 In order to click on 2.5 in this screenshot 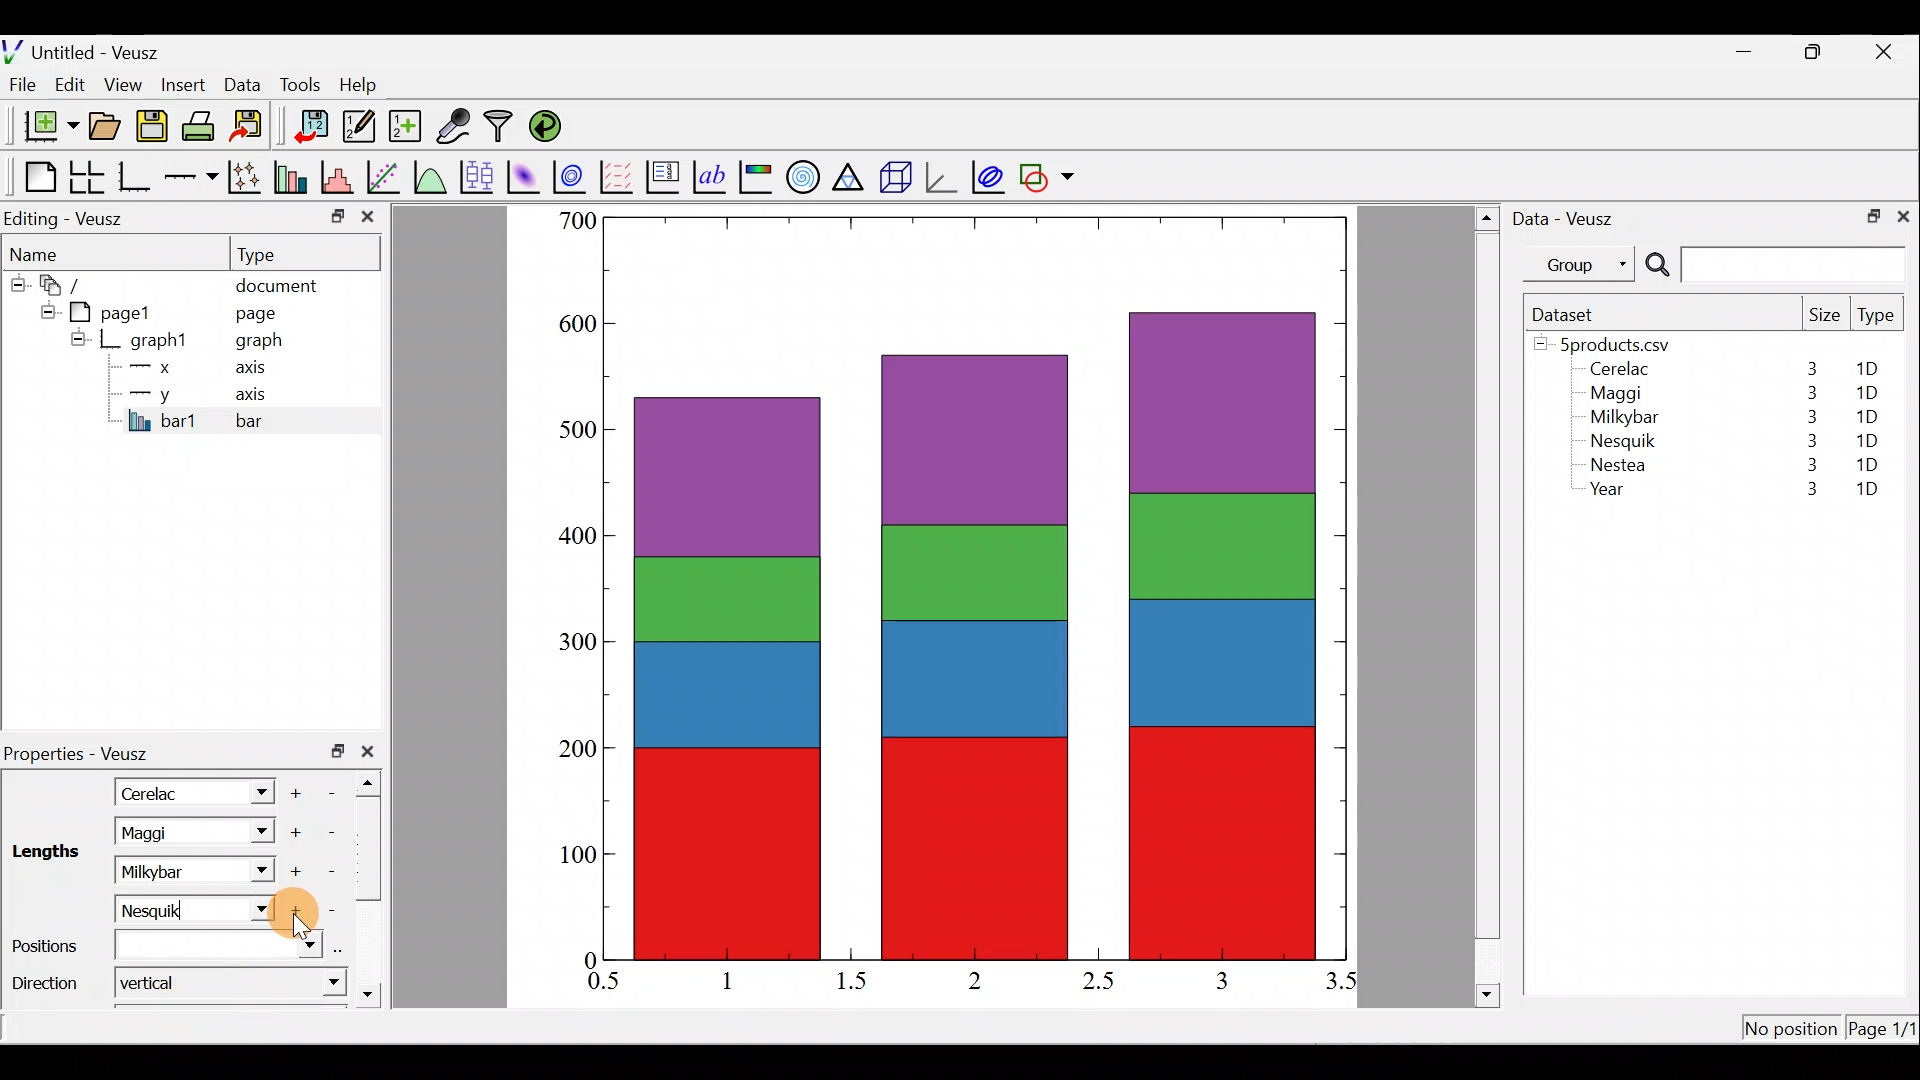, I will do `click(1098, 981)`.